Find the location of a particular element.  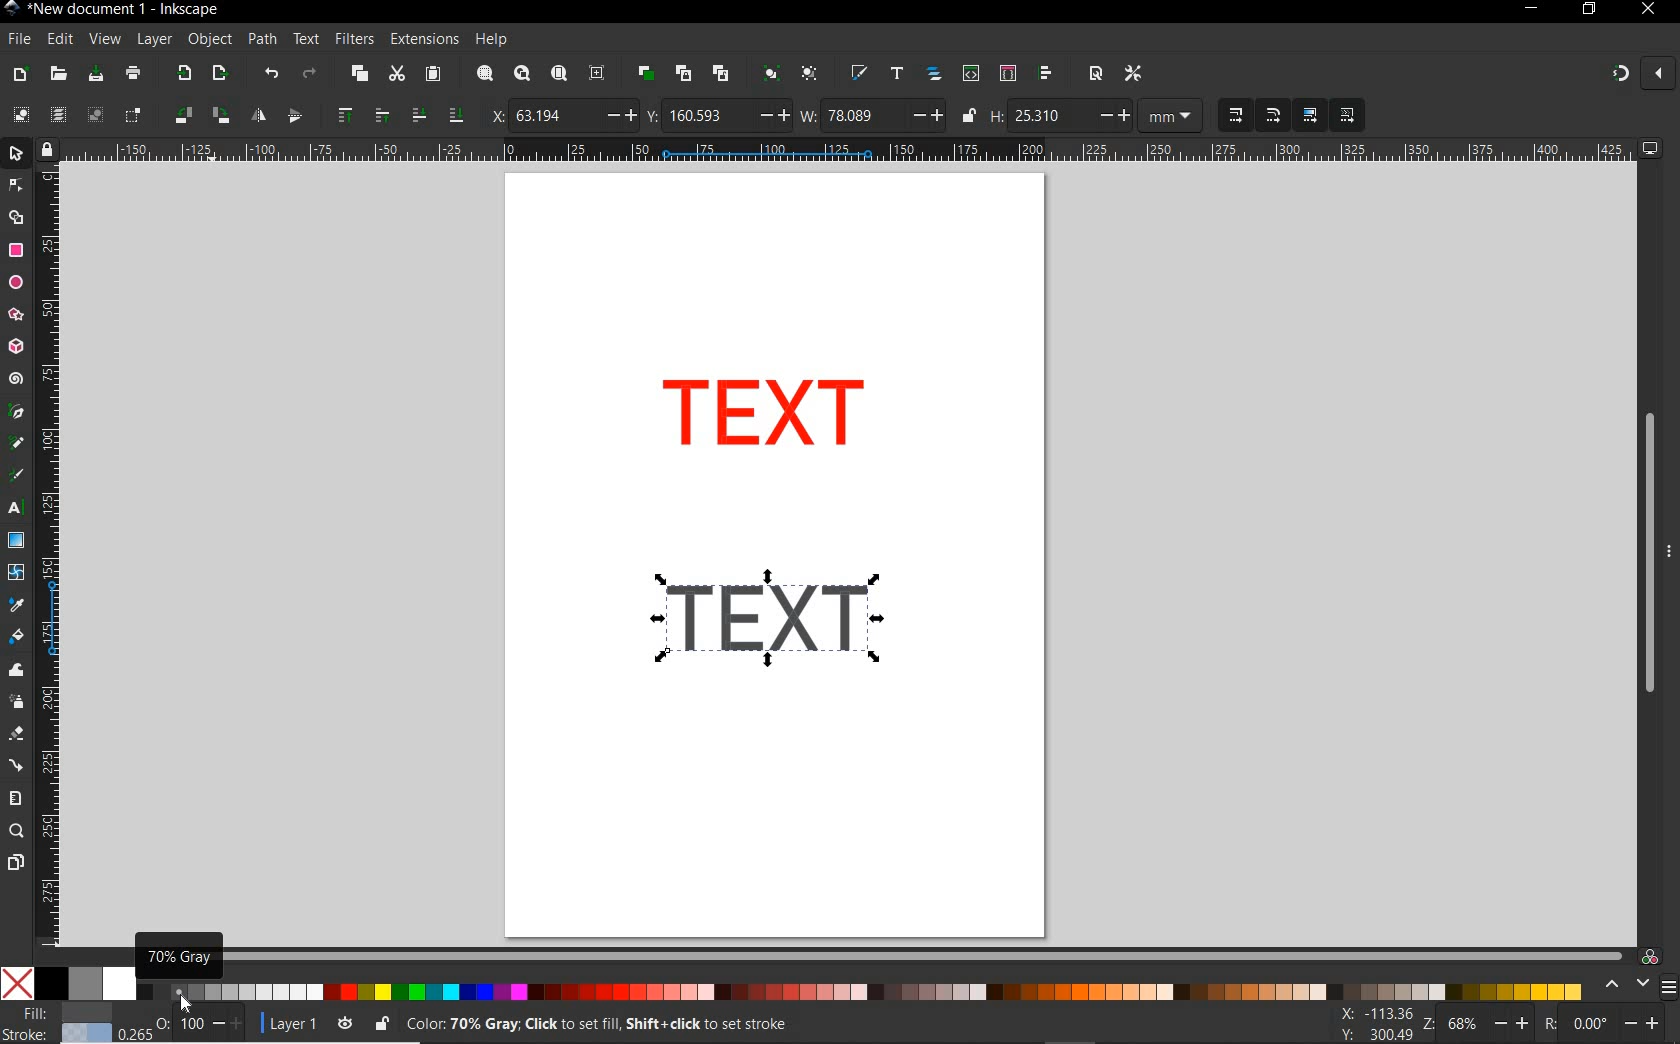

open file dialog is located at coordinates (60, 73).